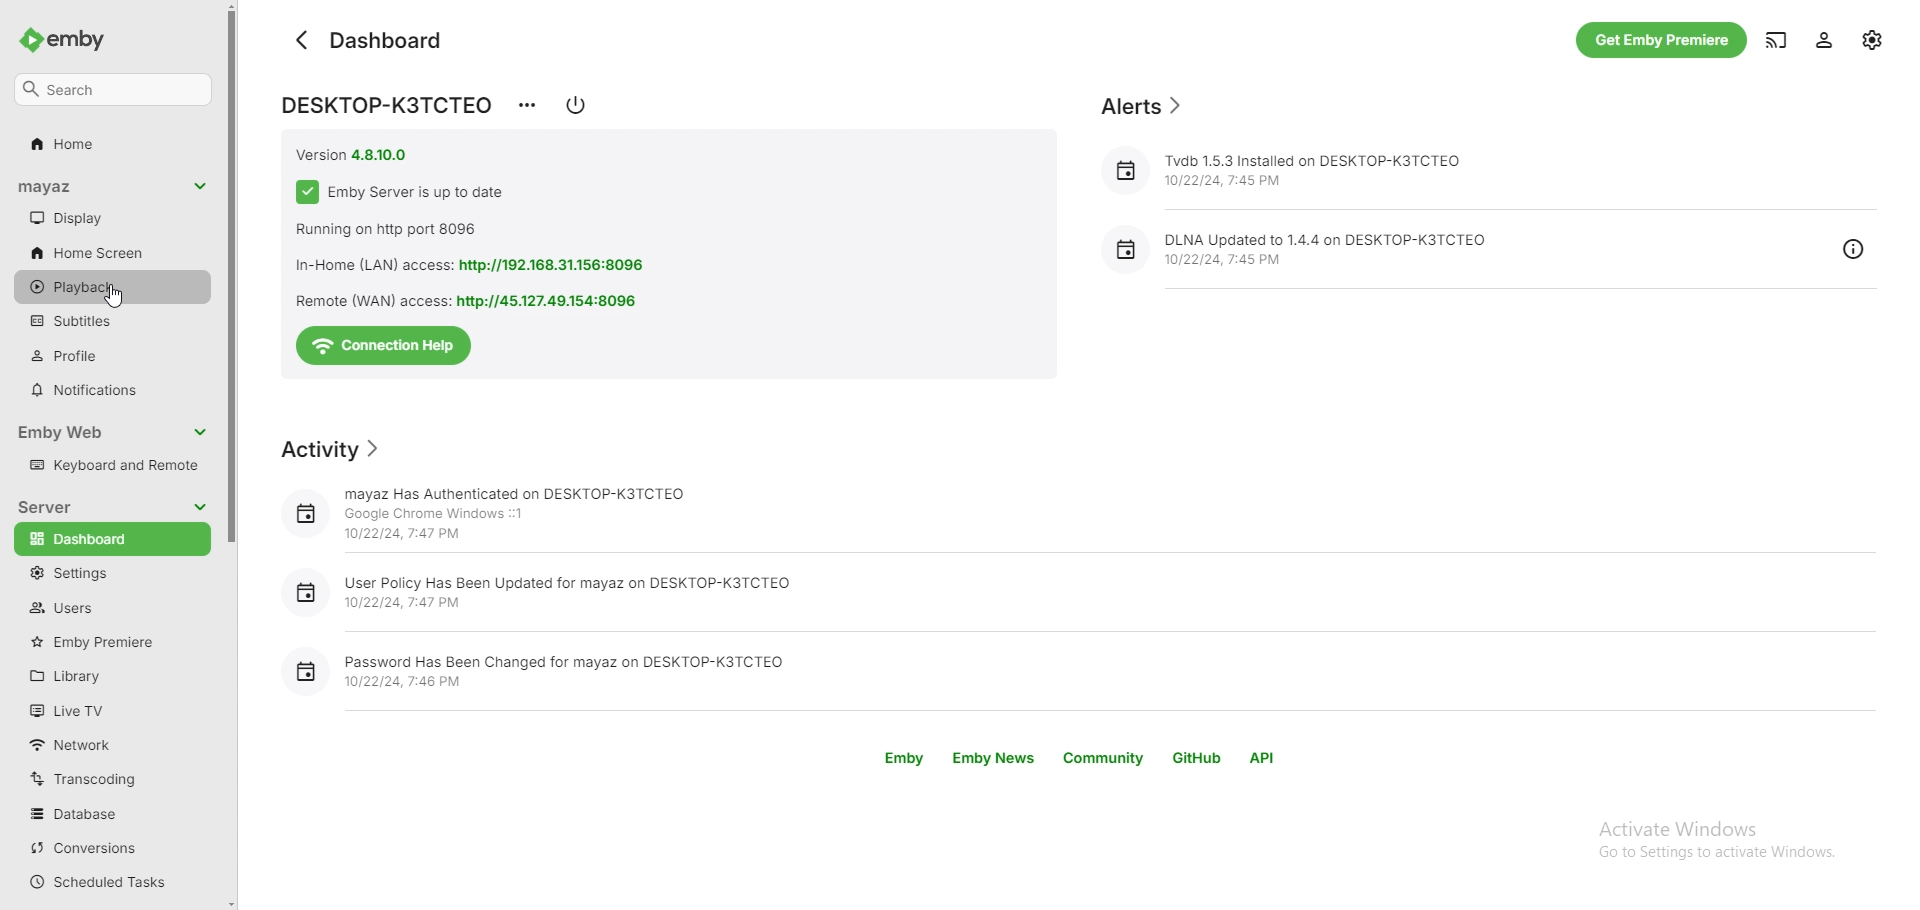  What do you see at coordinates (403, 192) in the screenshot?
I see `emby server is up to date` at bounding box center [403, 192].